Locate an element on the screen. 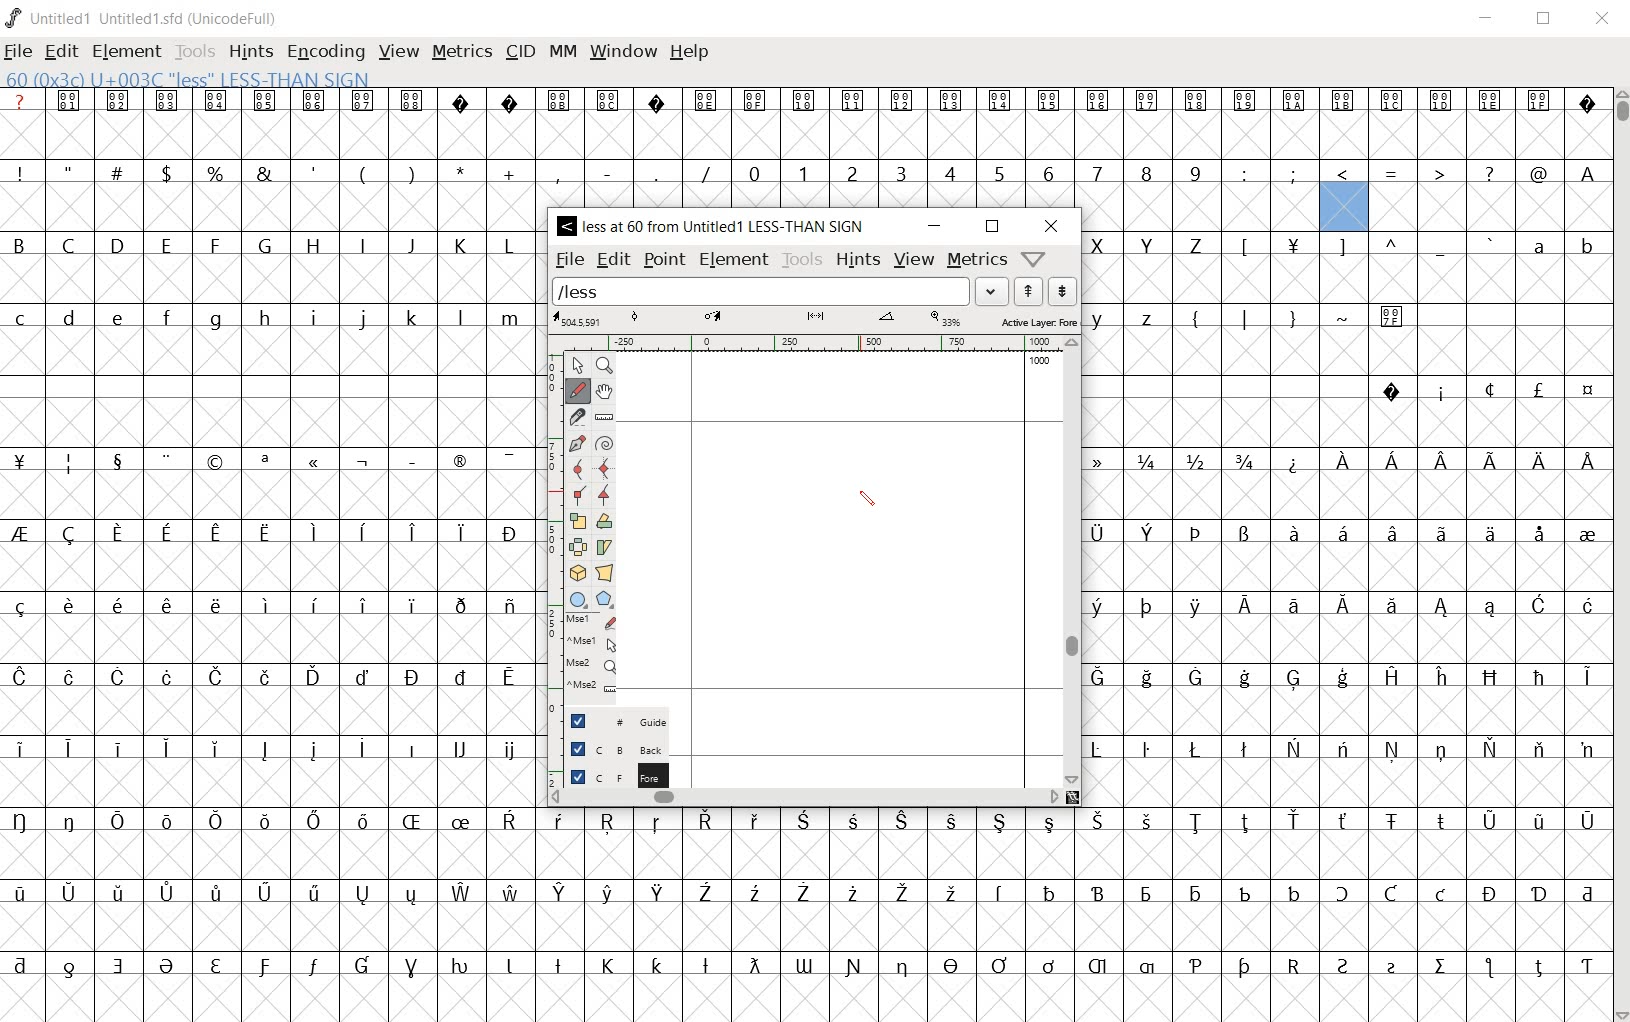 This screenshot has width=1630, height=1022. scroll by hand is located at coordinates (604, 391).